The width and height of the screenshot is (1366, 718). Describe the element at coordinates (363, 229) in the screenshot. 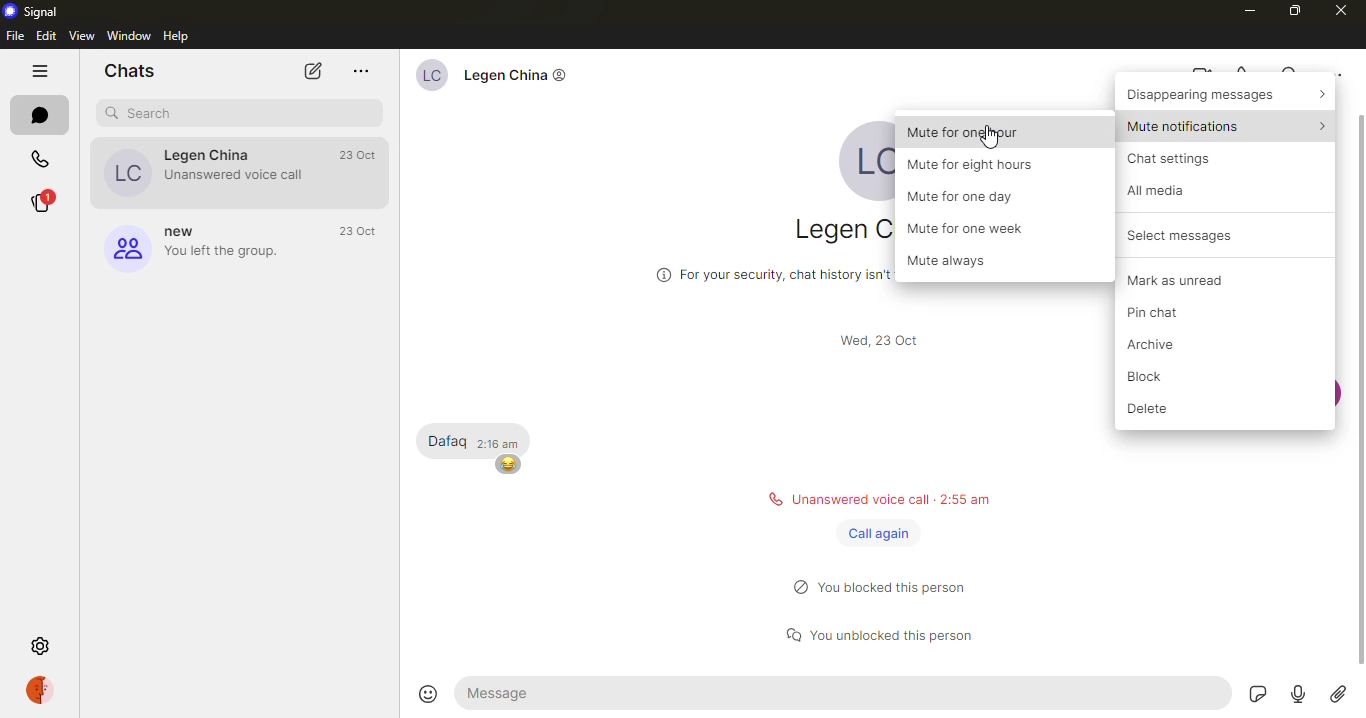

I see `time` at that location.